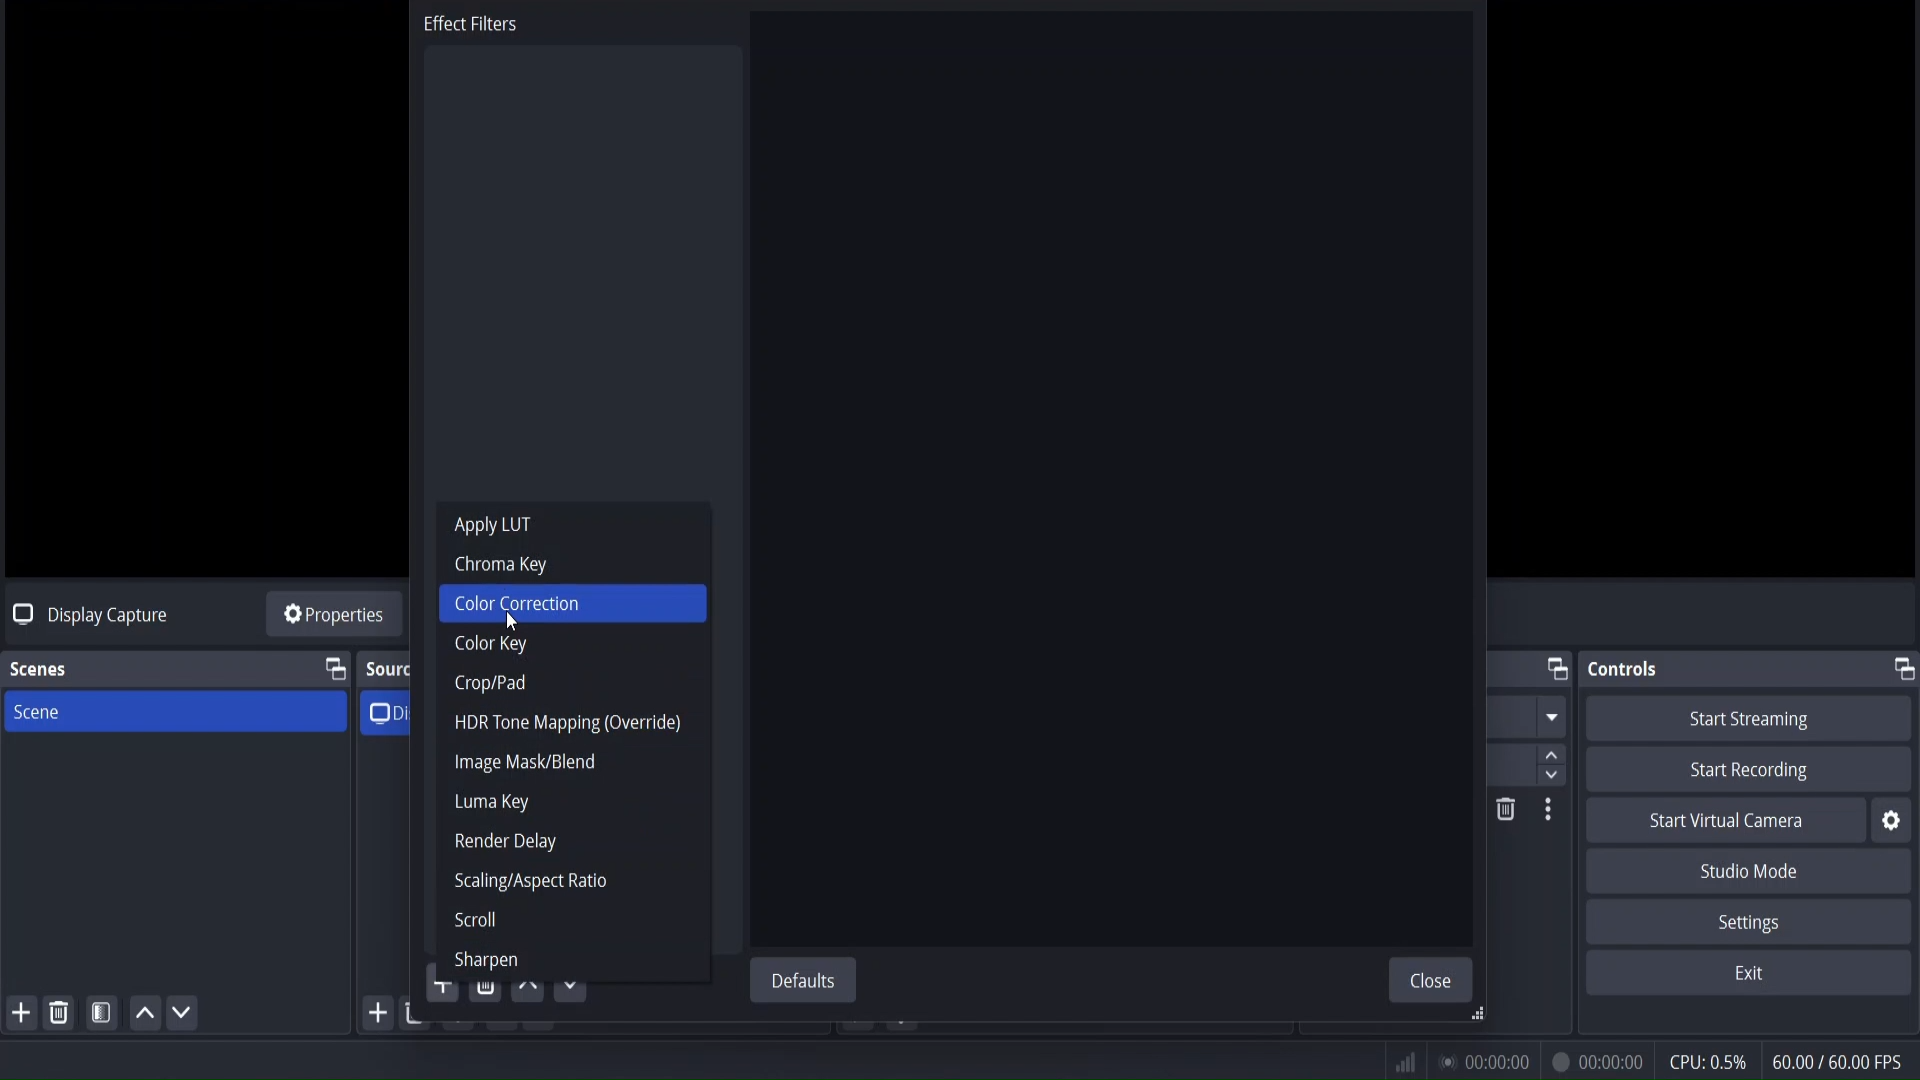  I want to click on exit, so click(1749, 974).